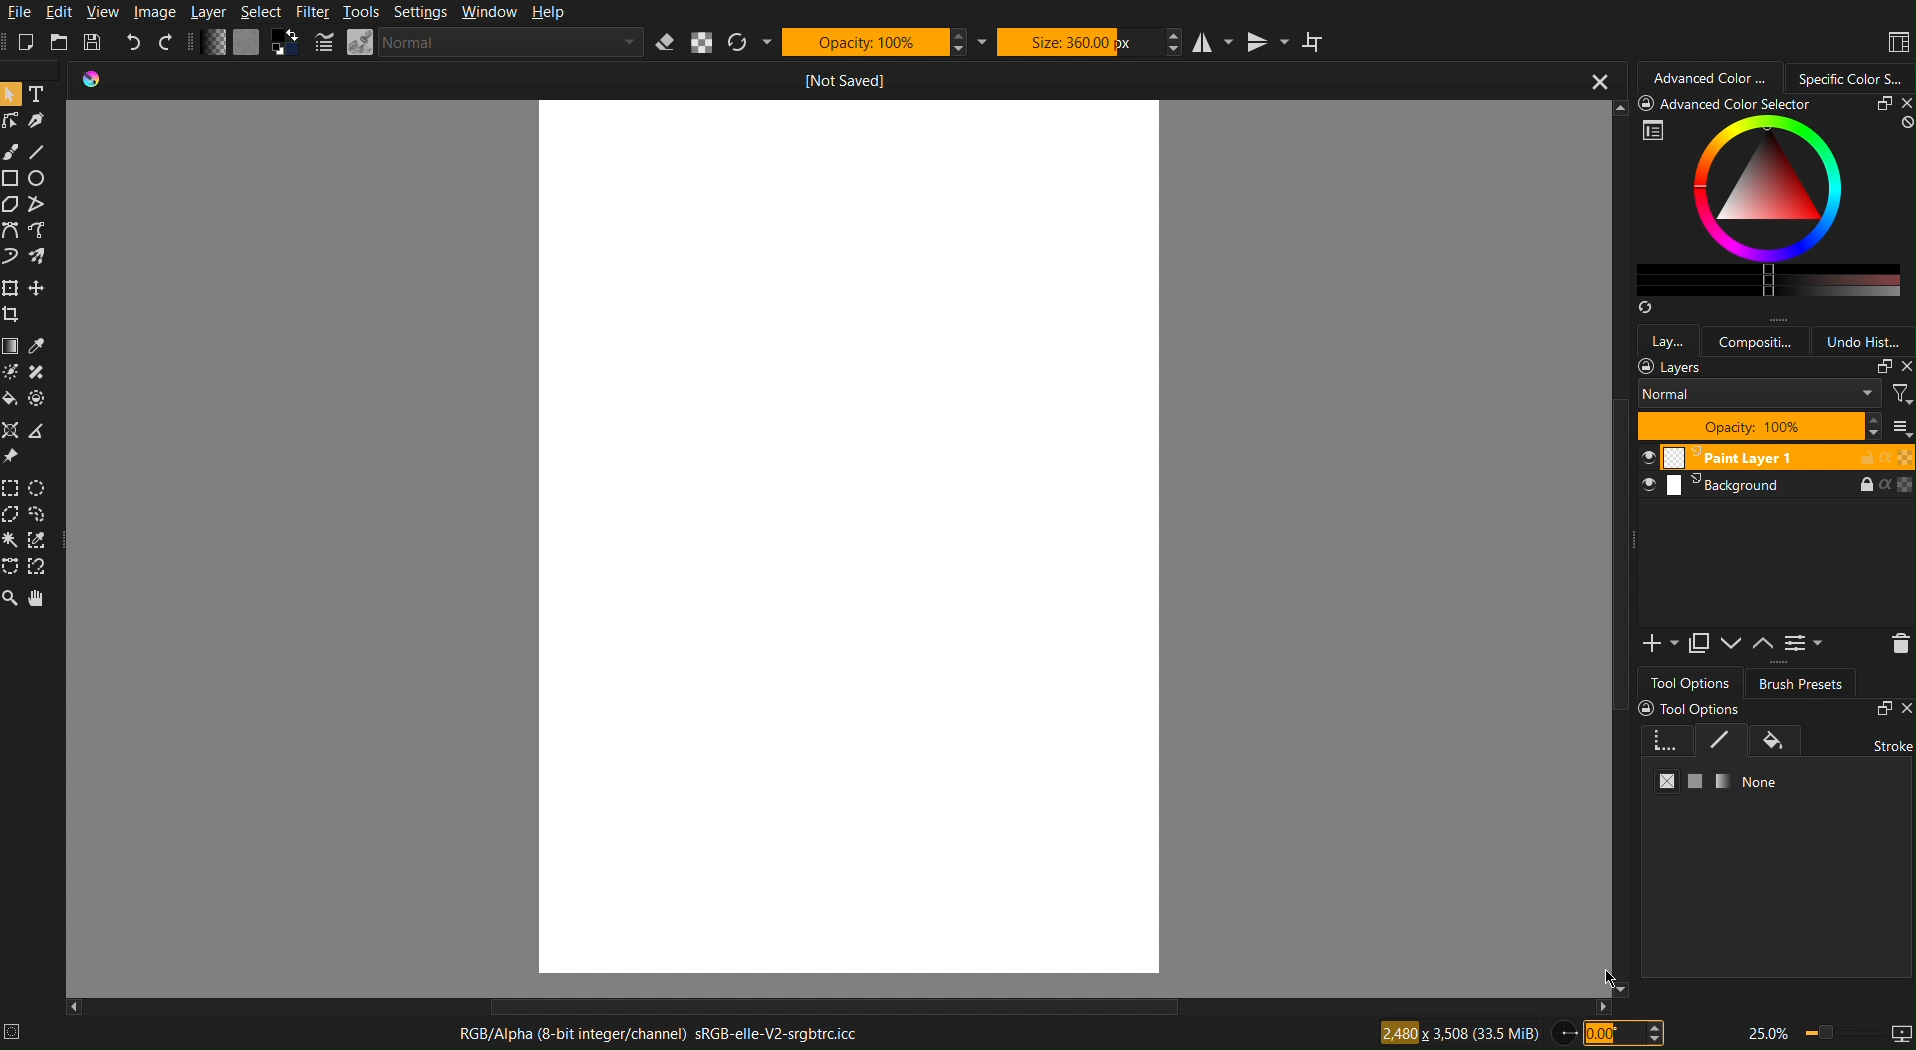 The height and width of the screenshot is (1050, 1916). What do you see at coordinates (843, 1009) in the screenshot?
I see `Scrollbar` at bounding box center [843, 1009].